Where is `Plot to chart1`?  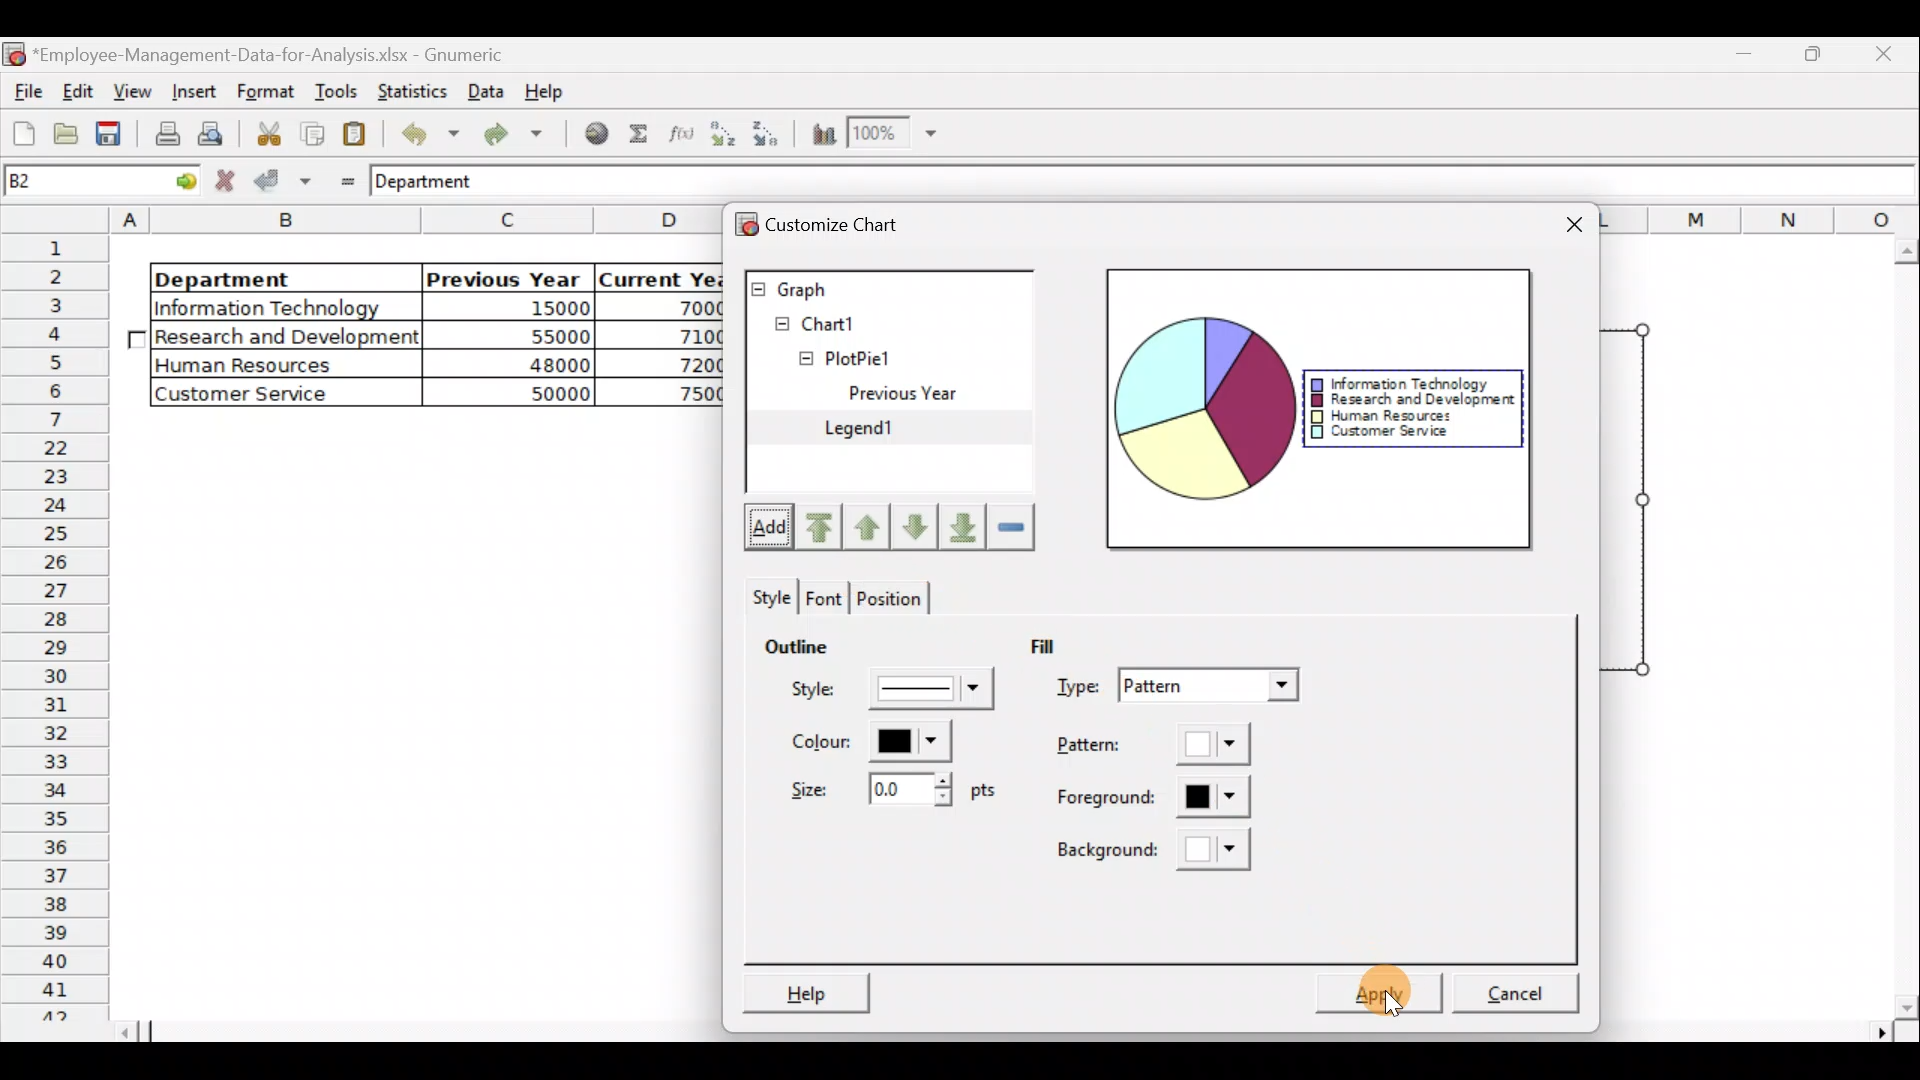
Plot to chart1 is located at coordinates (877, 599).